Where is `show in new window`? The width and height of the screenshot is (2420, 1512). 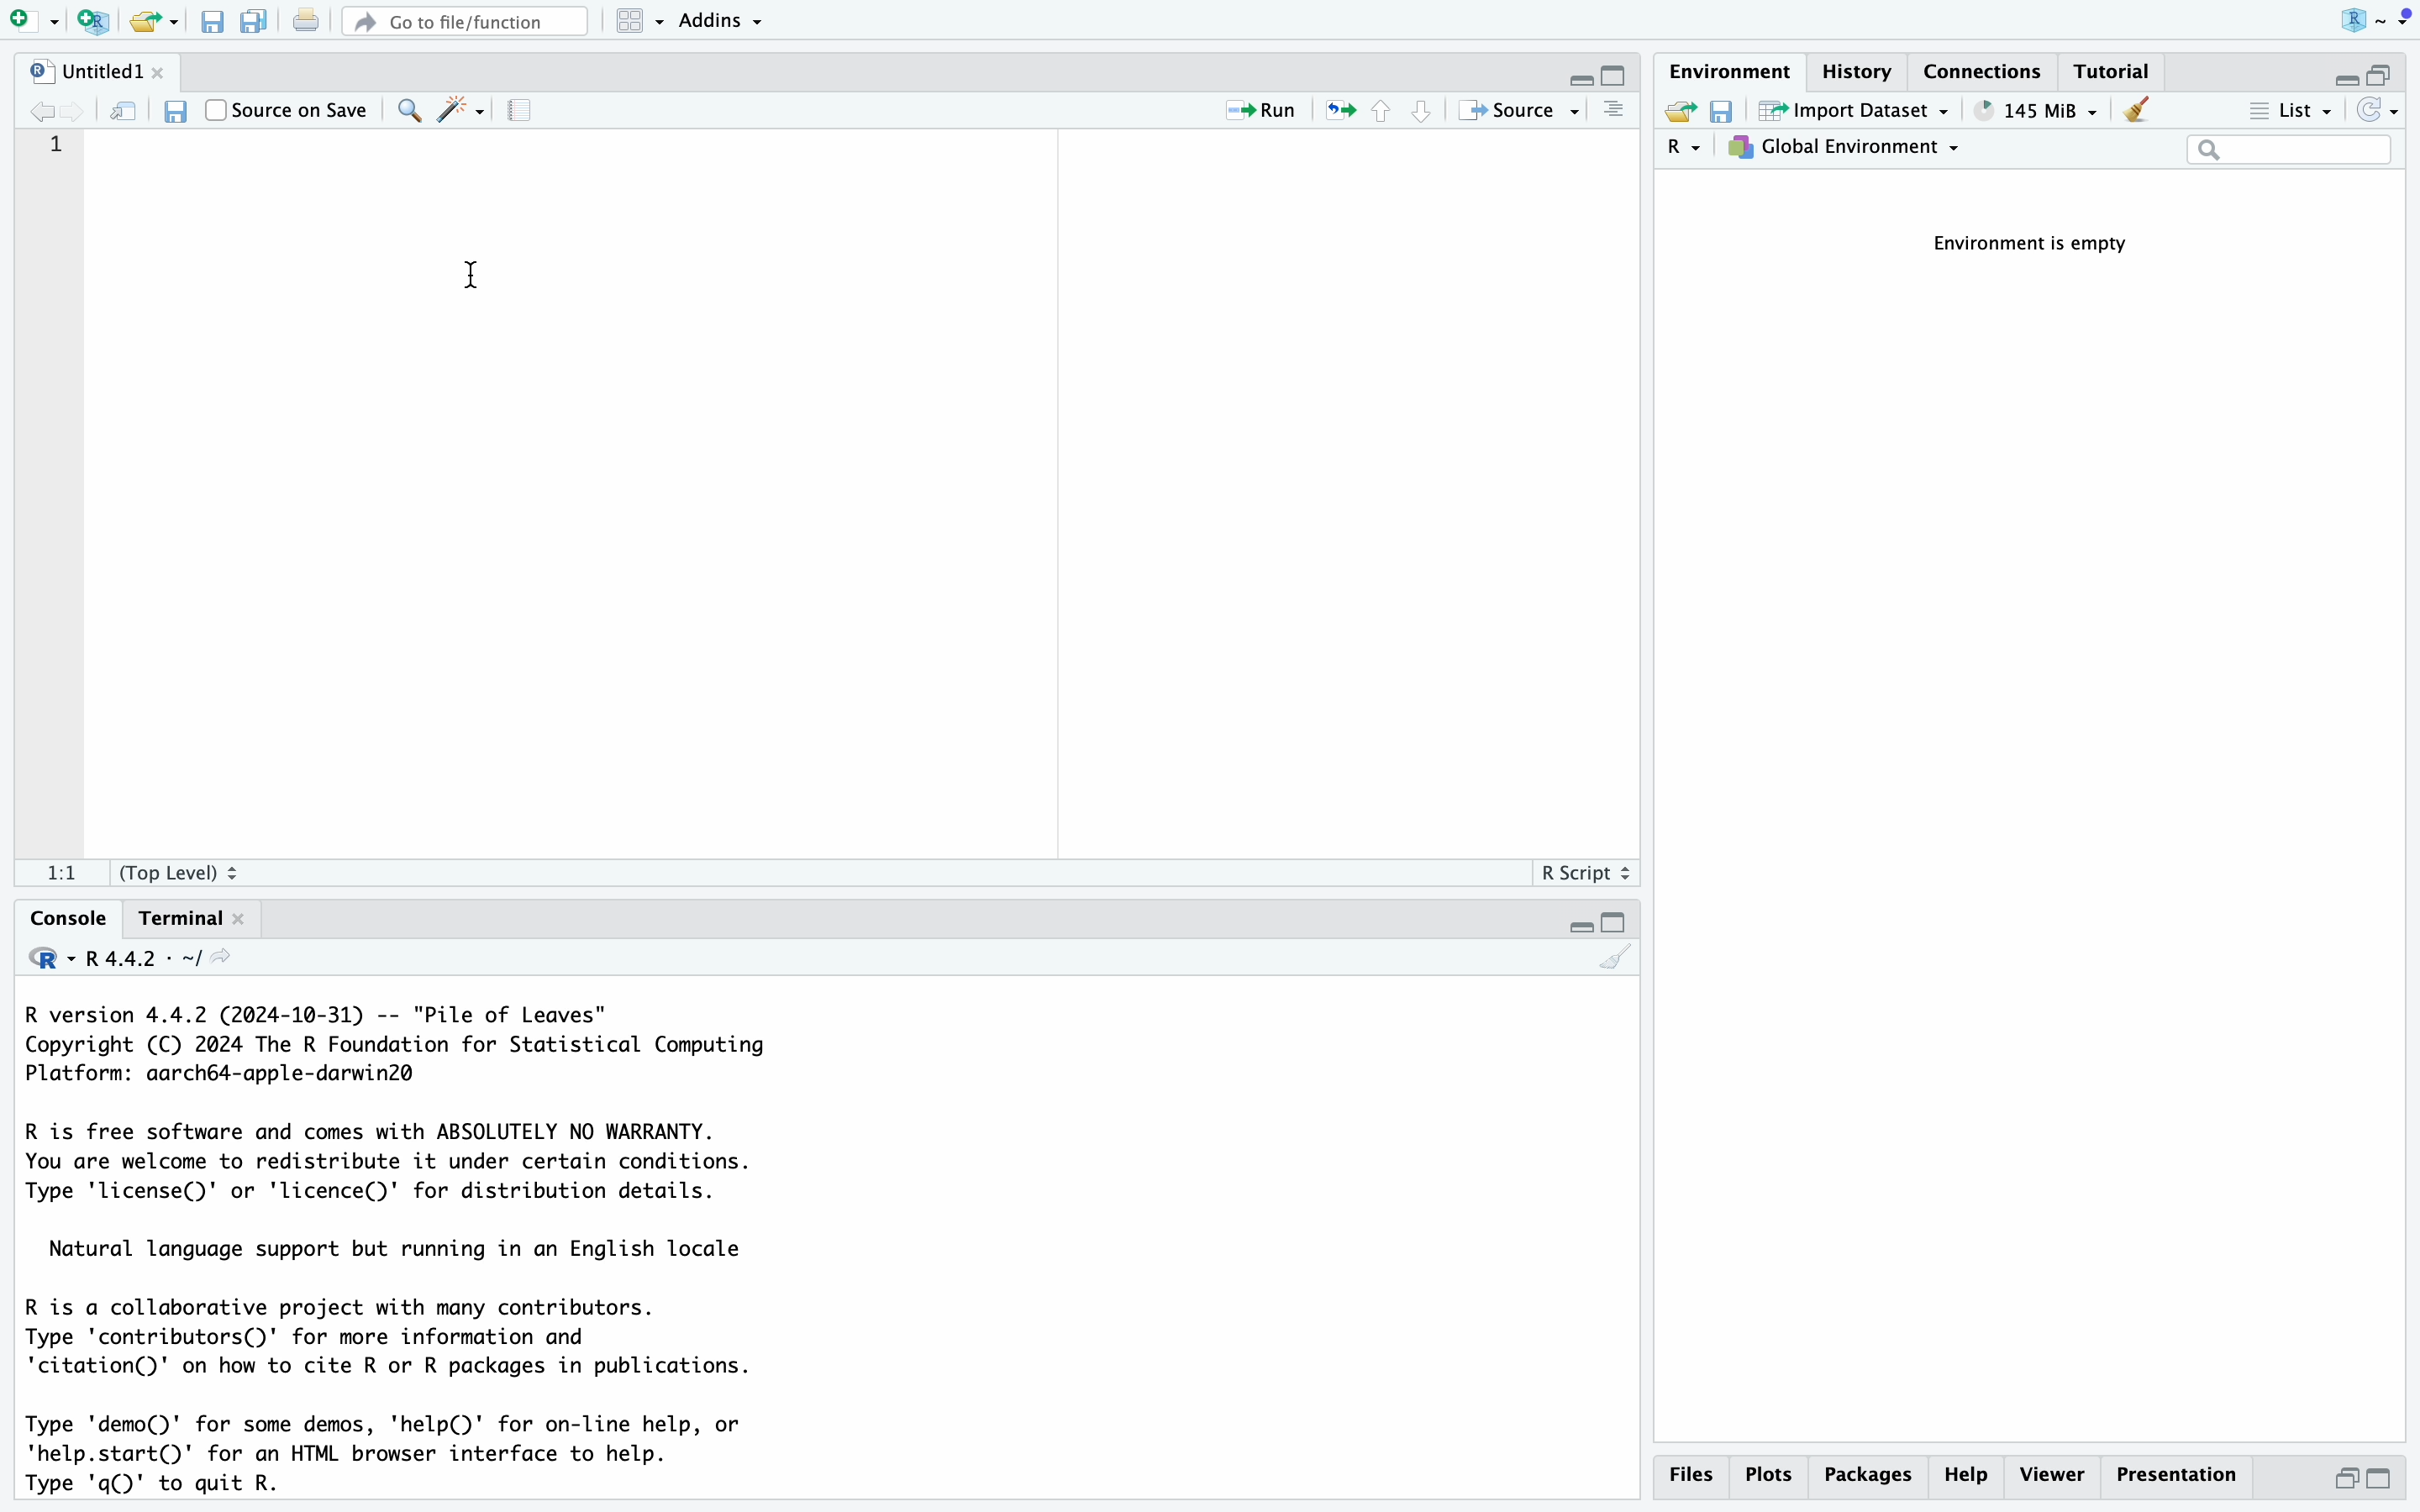 show in new window is located at coordinates (126, 112).